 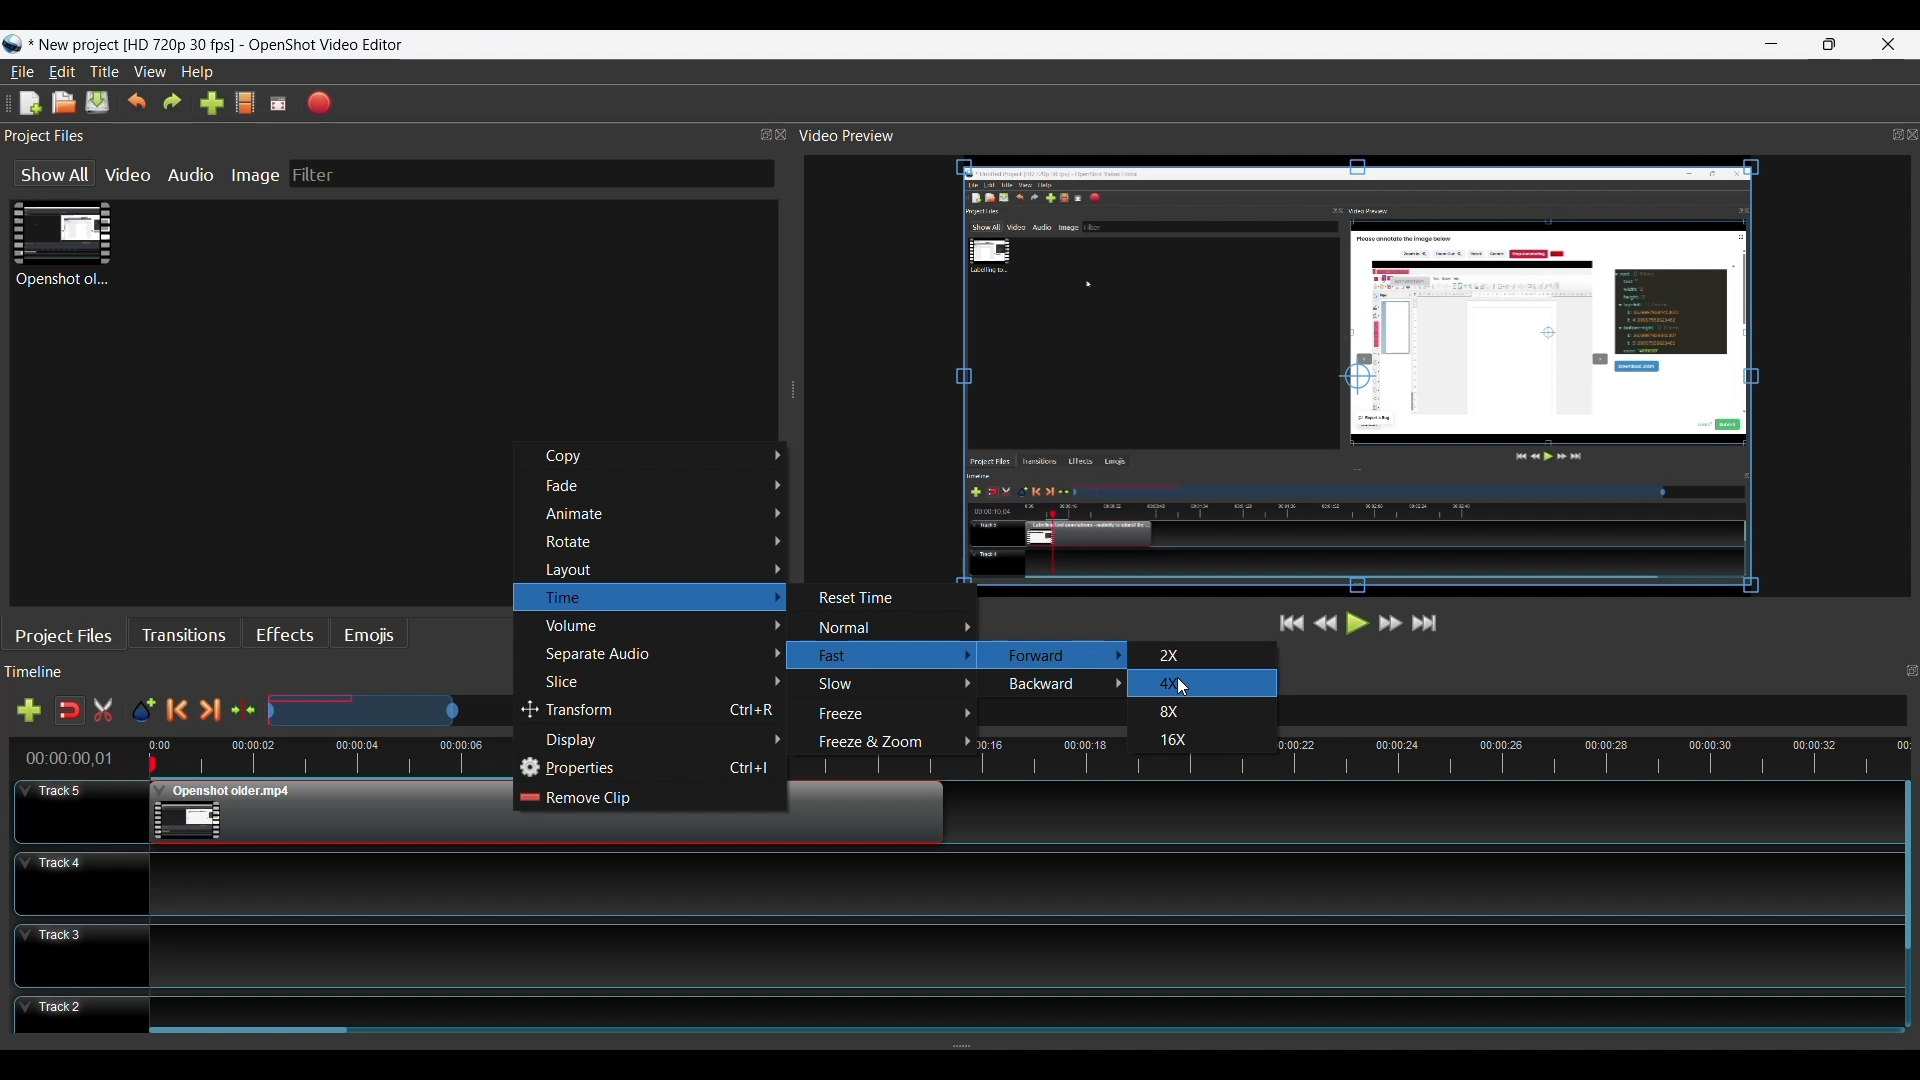 I want to click on Next Marker, so click(x=208, y=711).